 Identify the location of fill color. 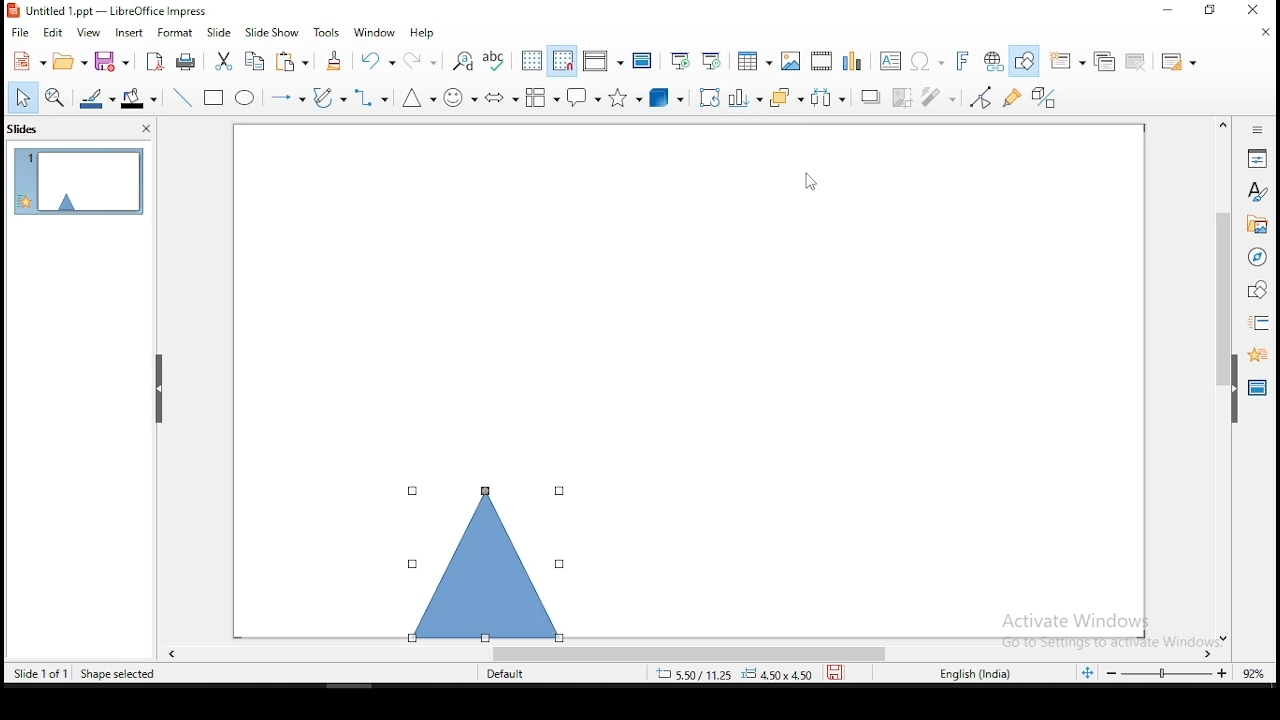
(143, 96).